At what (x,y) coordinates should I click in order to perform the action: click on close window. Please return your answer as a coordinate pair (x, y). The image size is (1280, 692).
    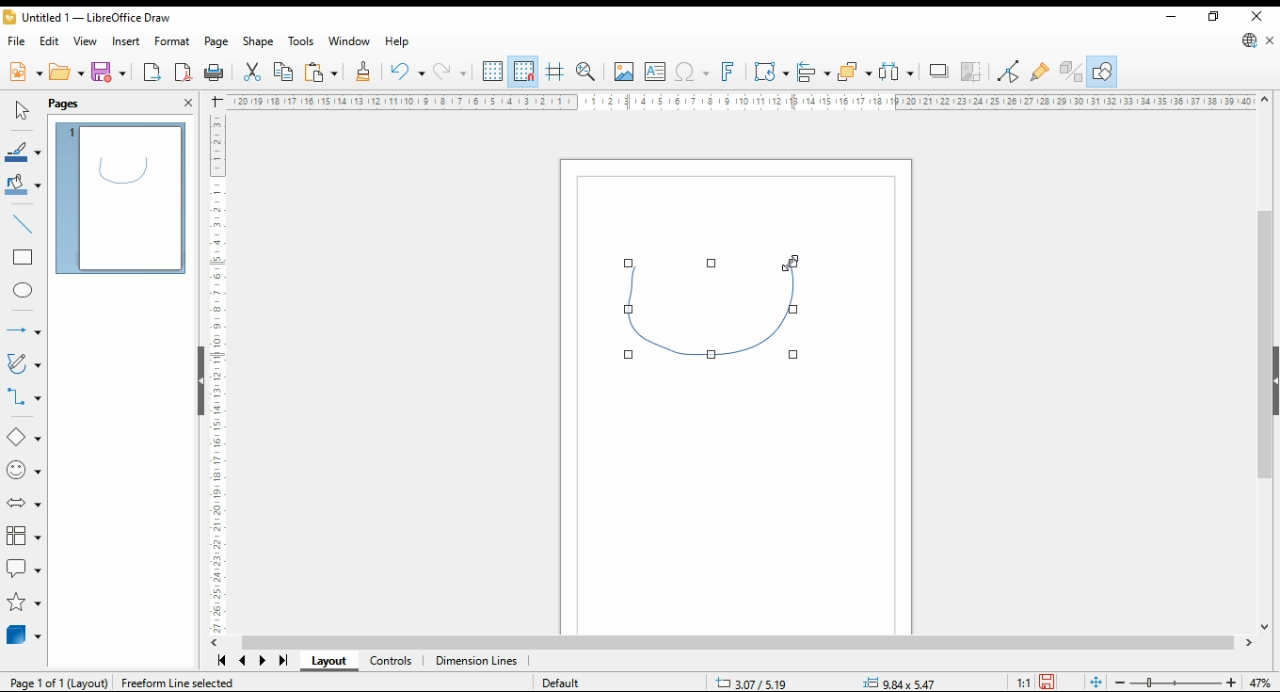
    Looking at the image, I should click on (1256, 14).